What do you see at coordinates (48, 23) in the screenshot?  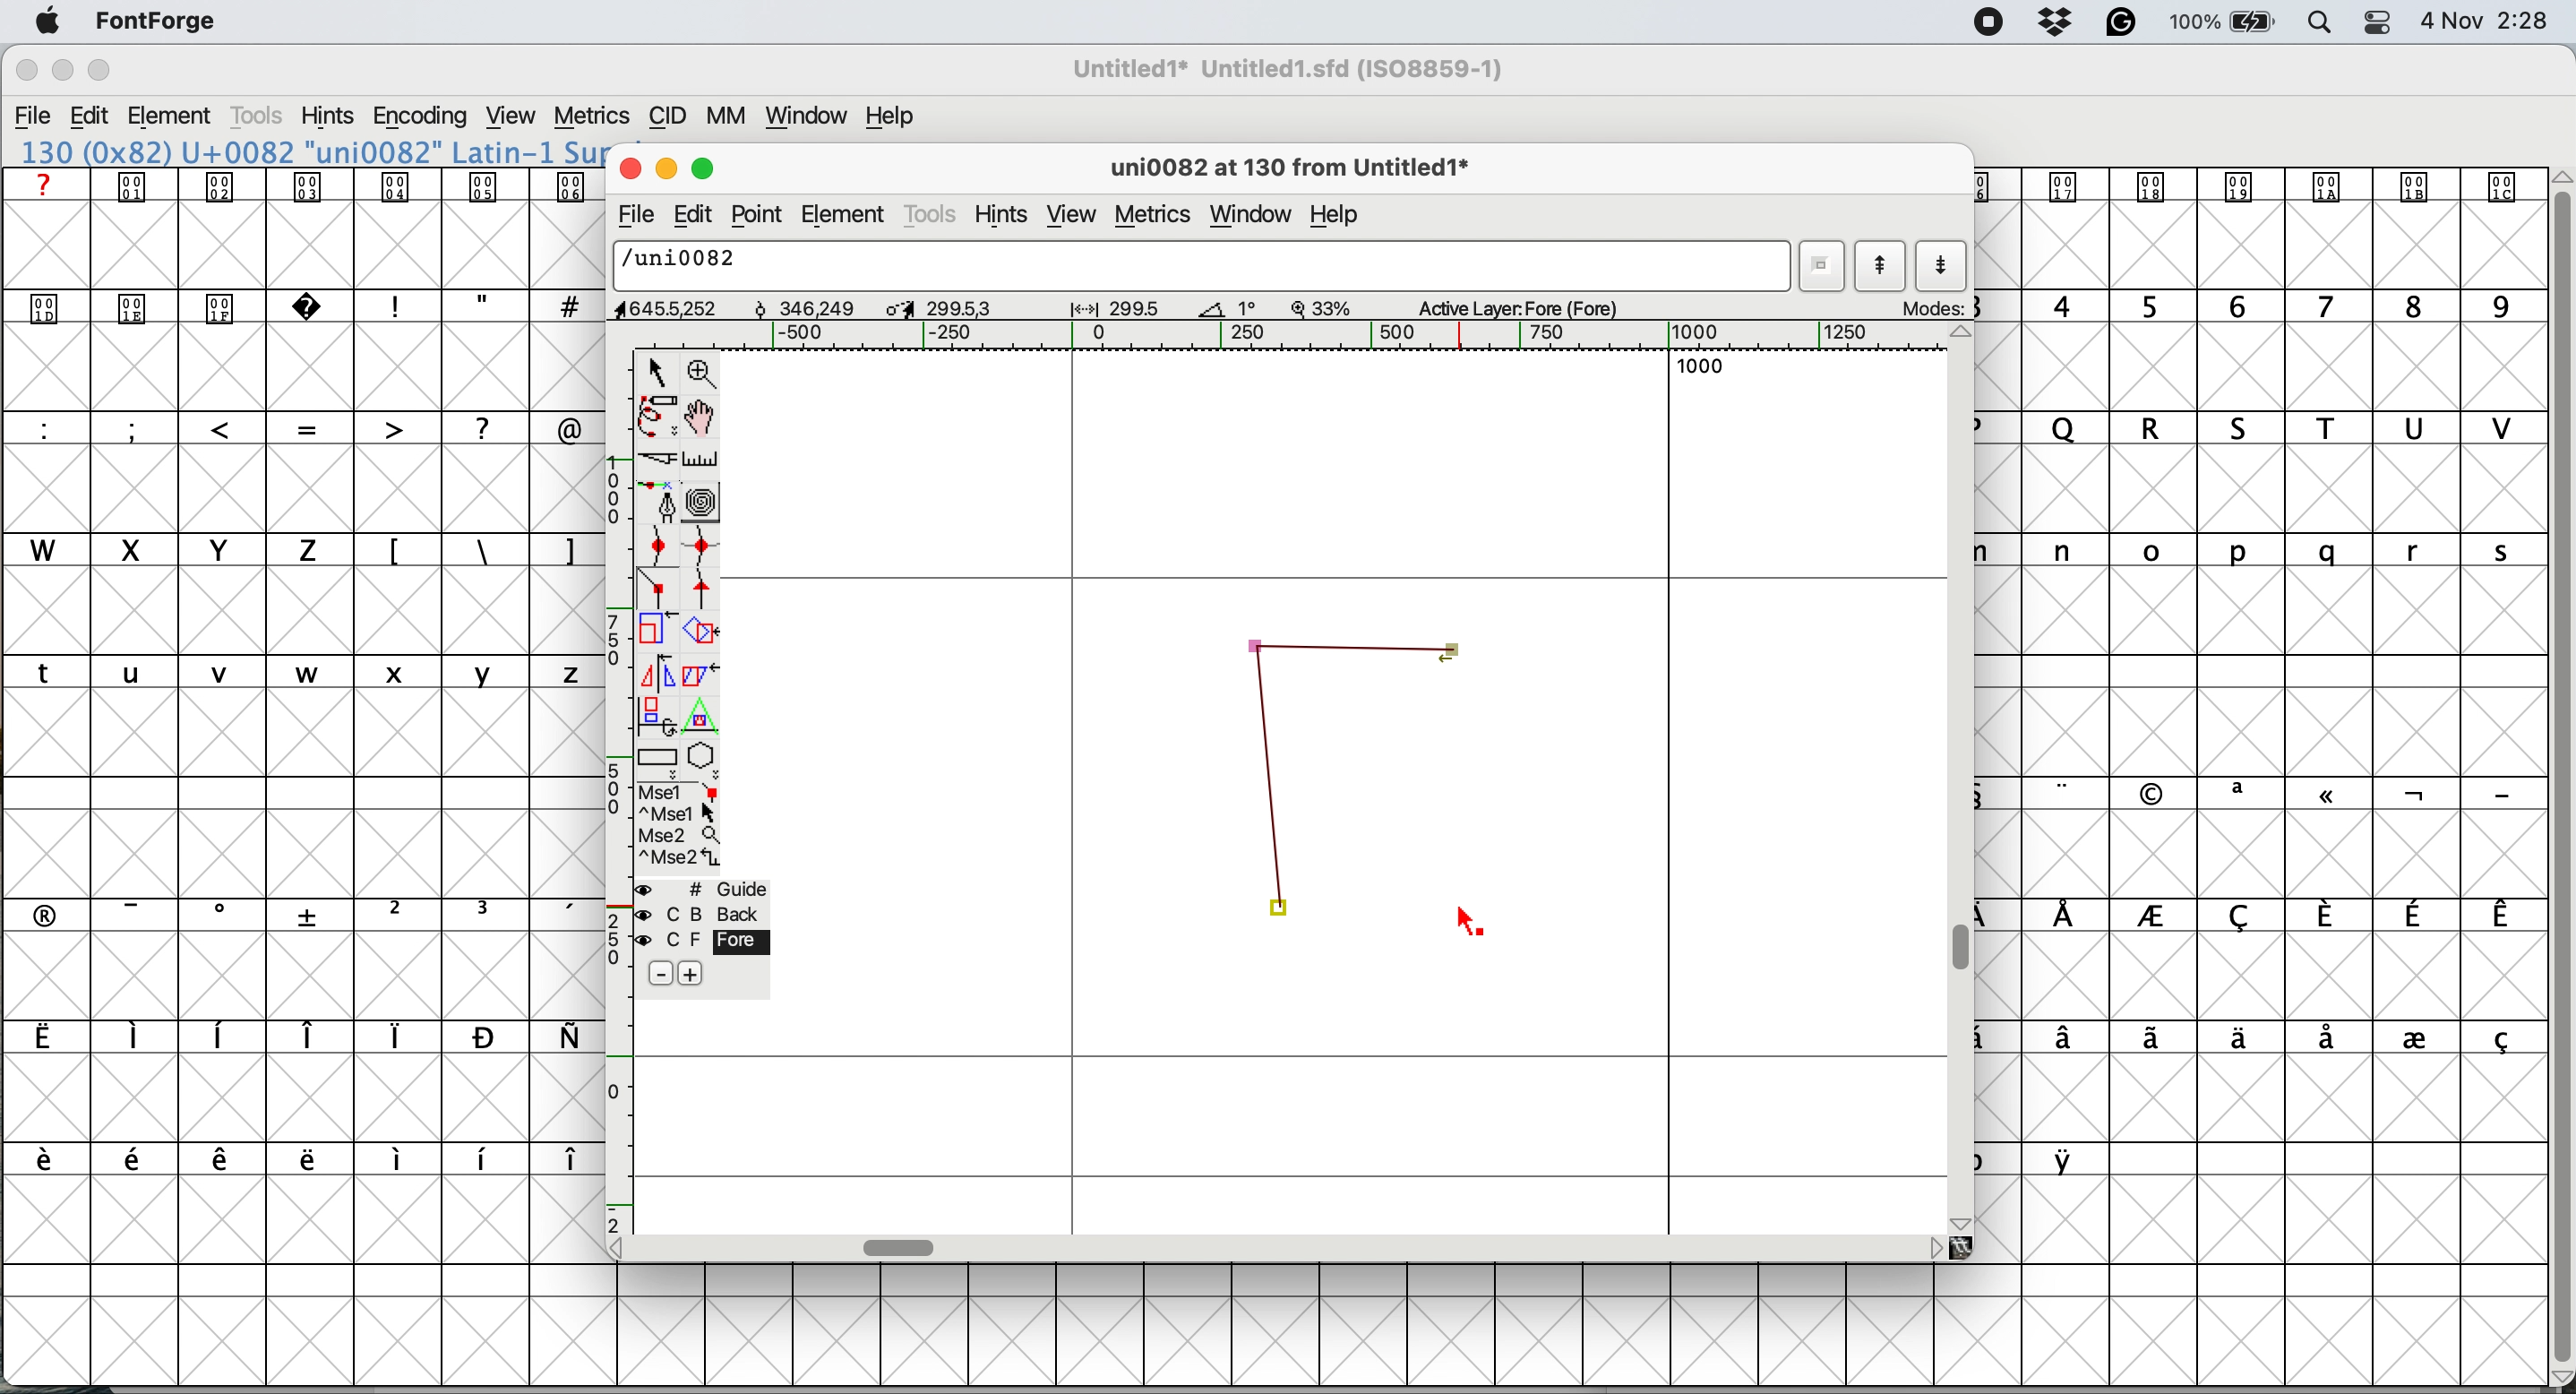 I see `system logo` at bounding box center [48, 23].